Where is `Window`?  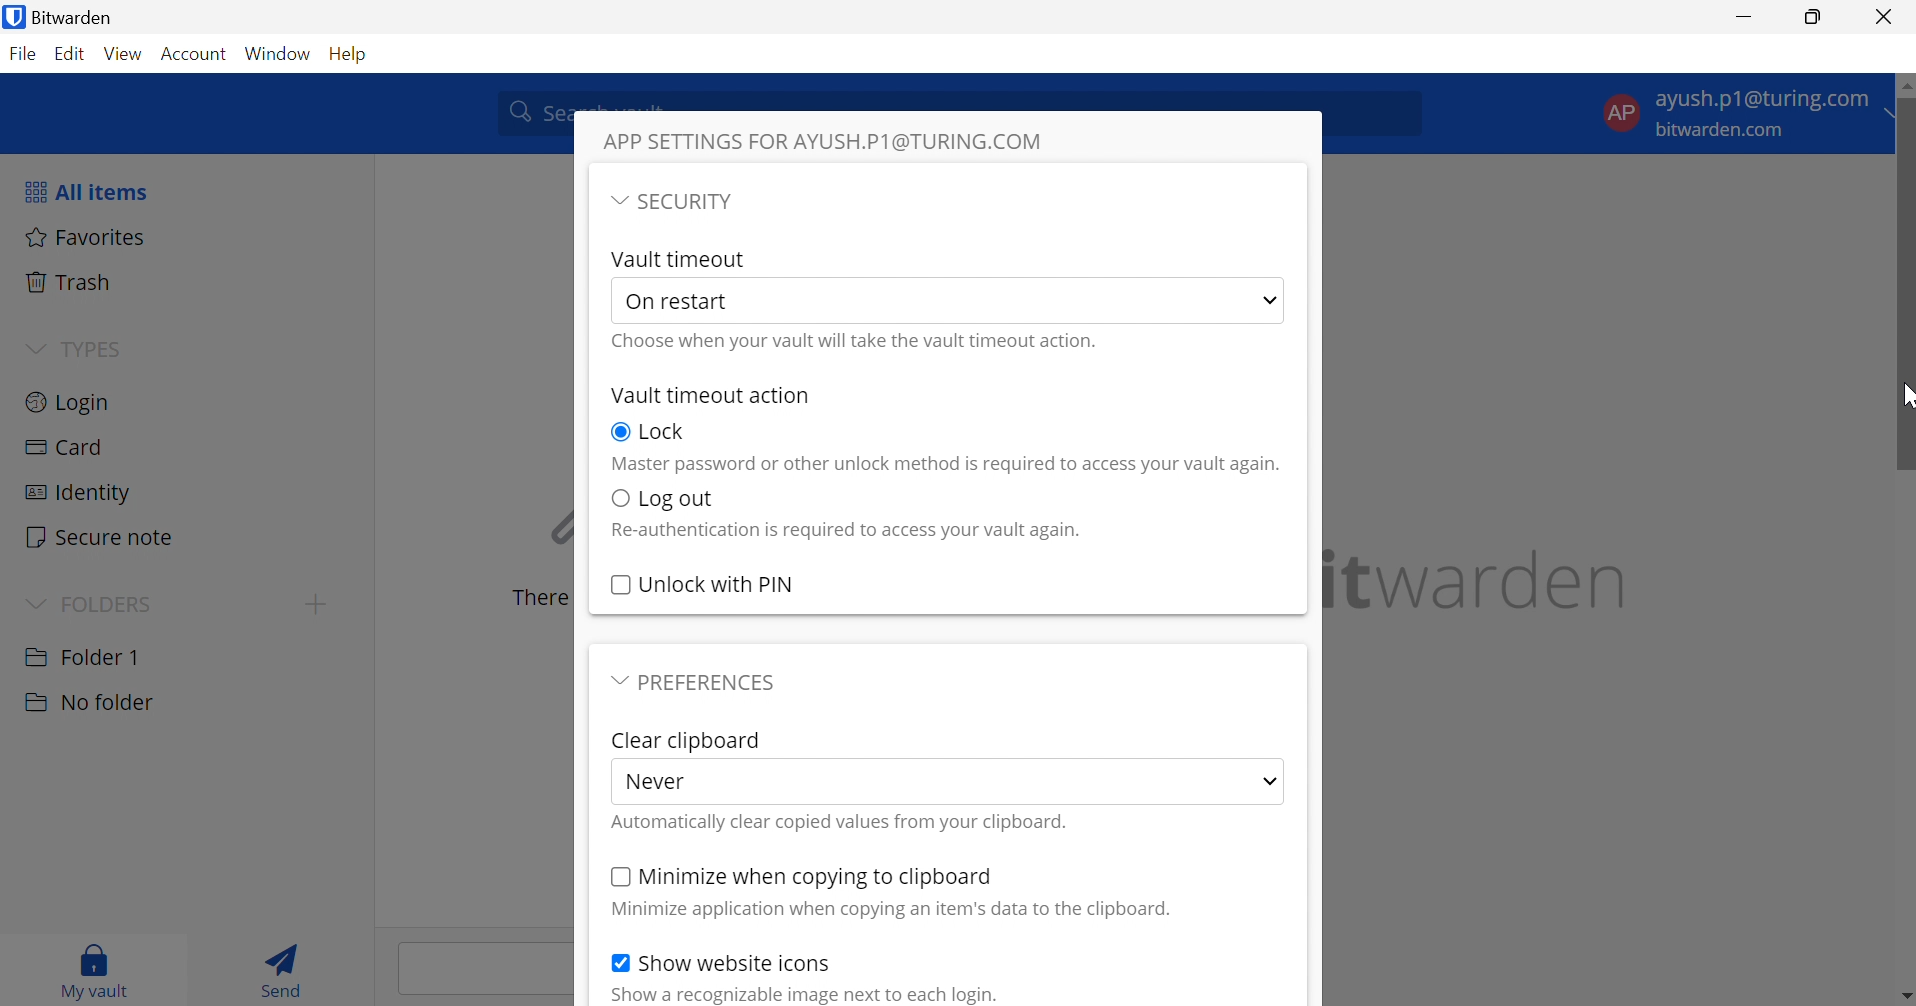
Window is located at coordinates (280, 53).